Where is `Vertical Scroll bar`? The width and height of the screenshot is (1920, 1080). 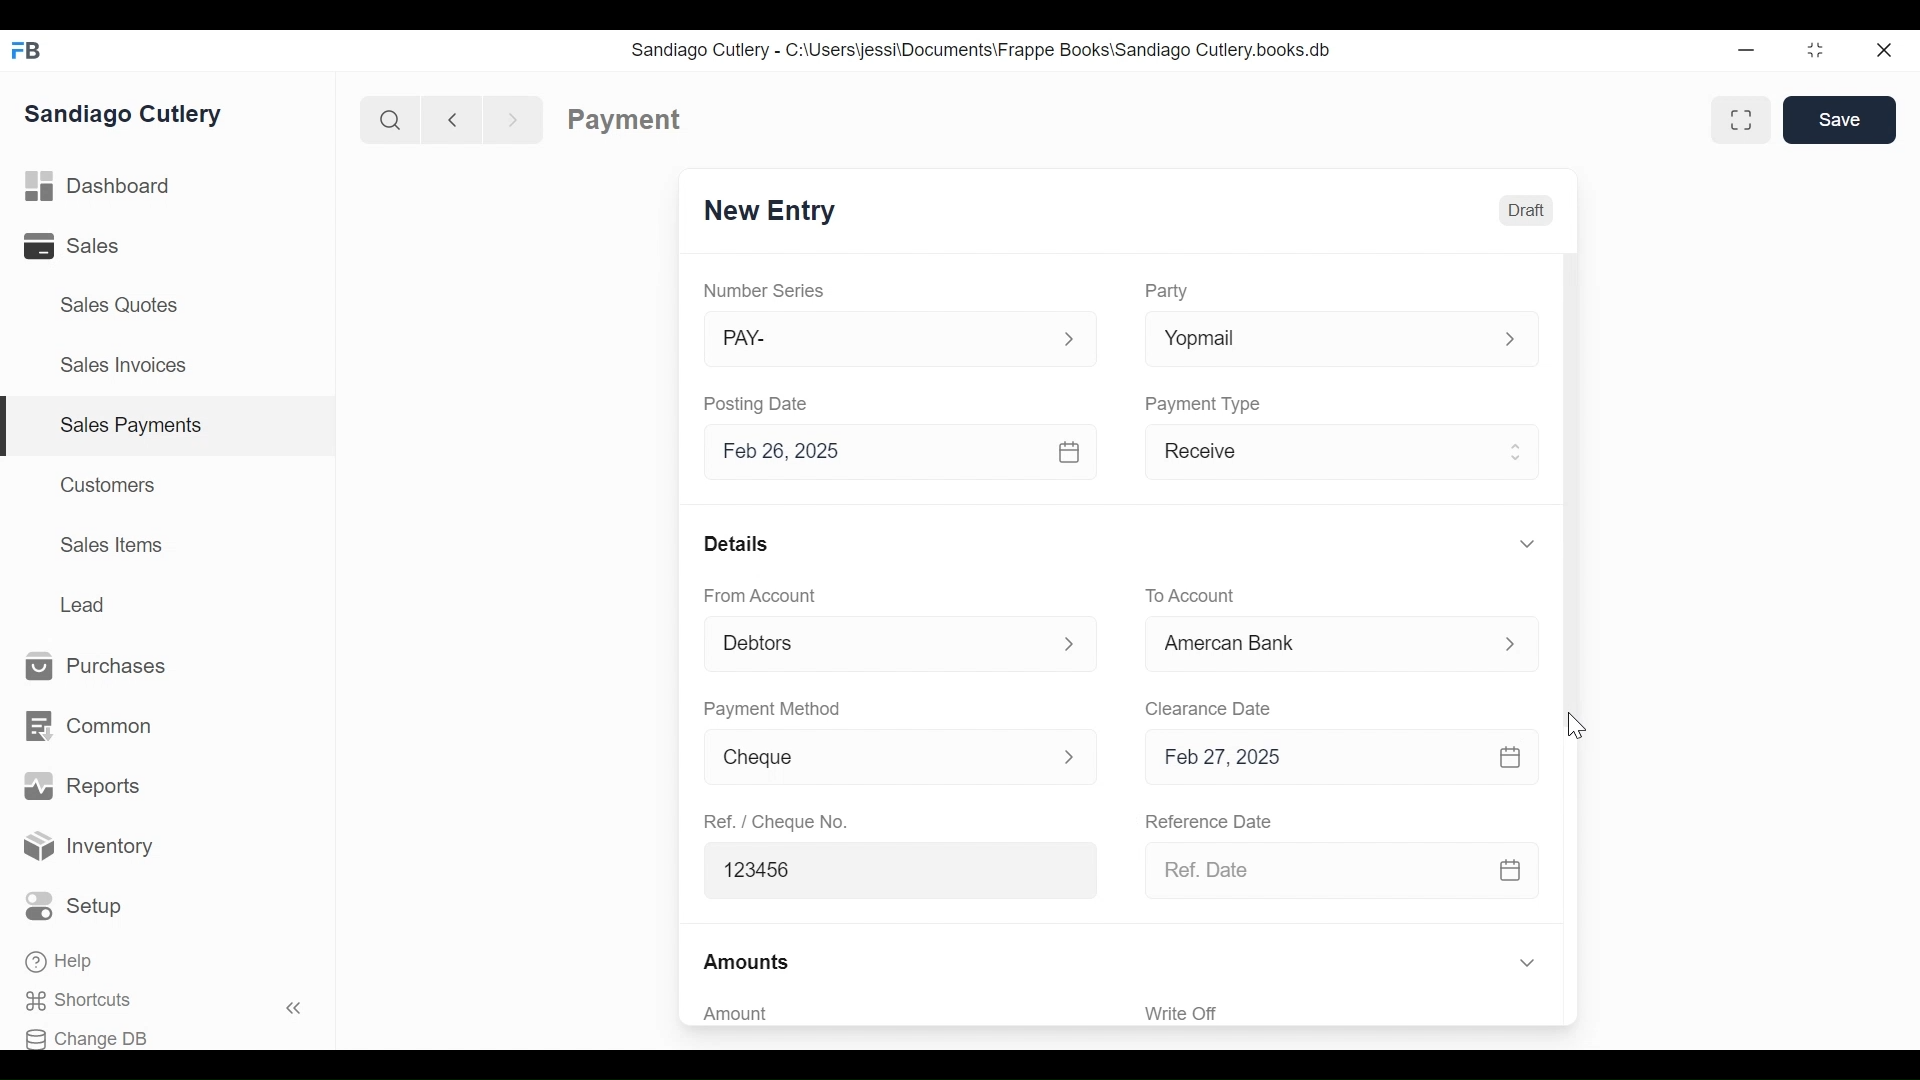 Vertical Scroll bar is located at coordinates (1568, 493).